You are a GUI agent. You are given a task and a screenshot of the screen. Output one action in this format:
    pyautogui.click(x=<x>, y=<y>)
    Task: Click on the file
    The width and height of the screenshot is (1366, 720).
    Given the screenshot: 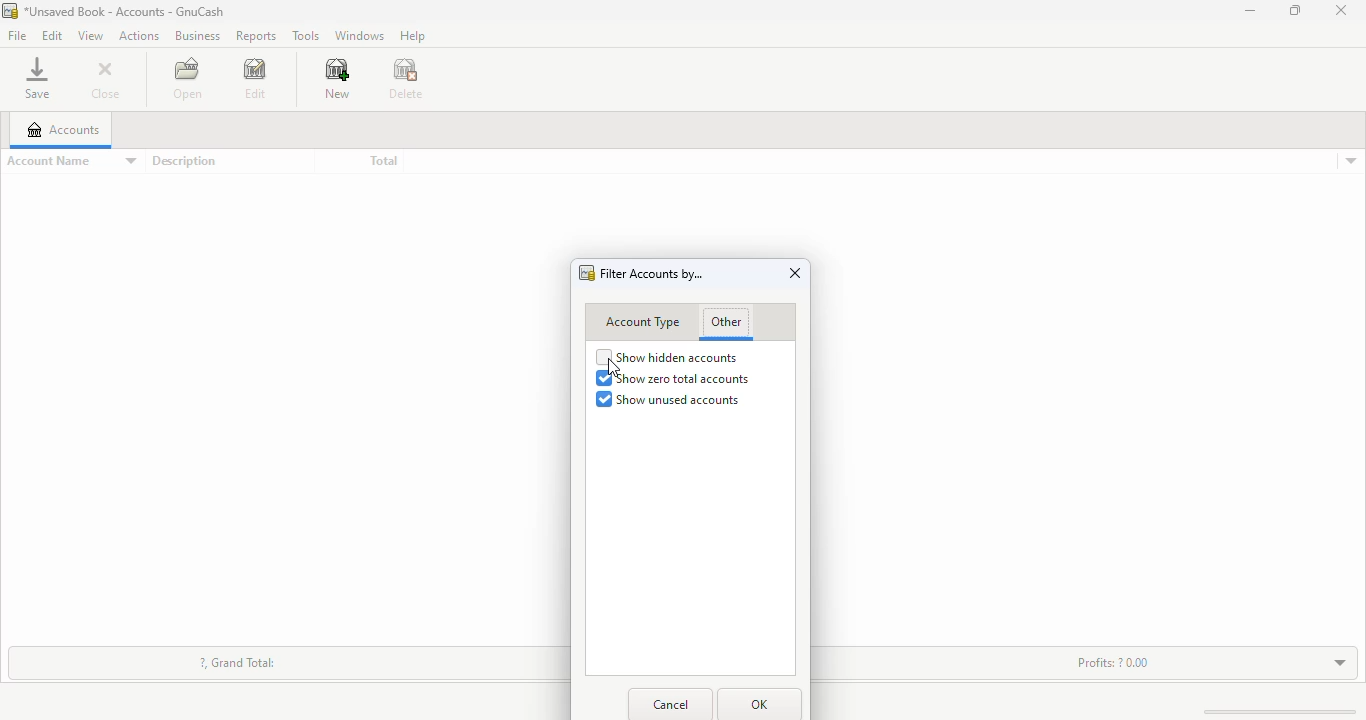 What is the action you would take?
    pyautogui.click(x=16, y=37)
    